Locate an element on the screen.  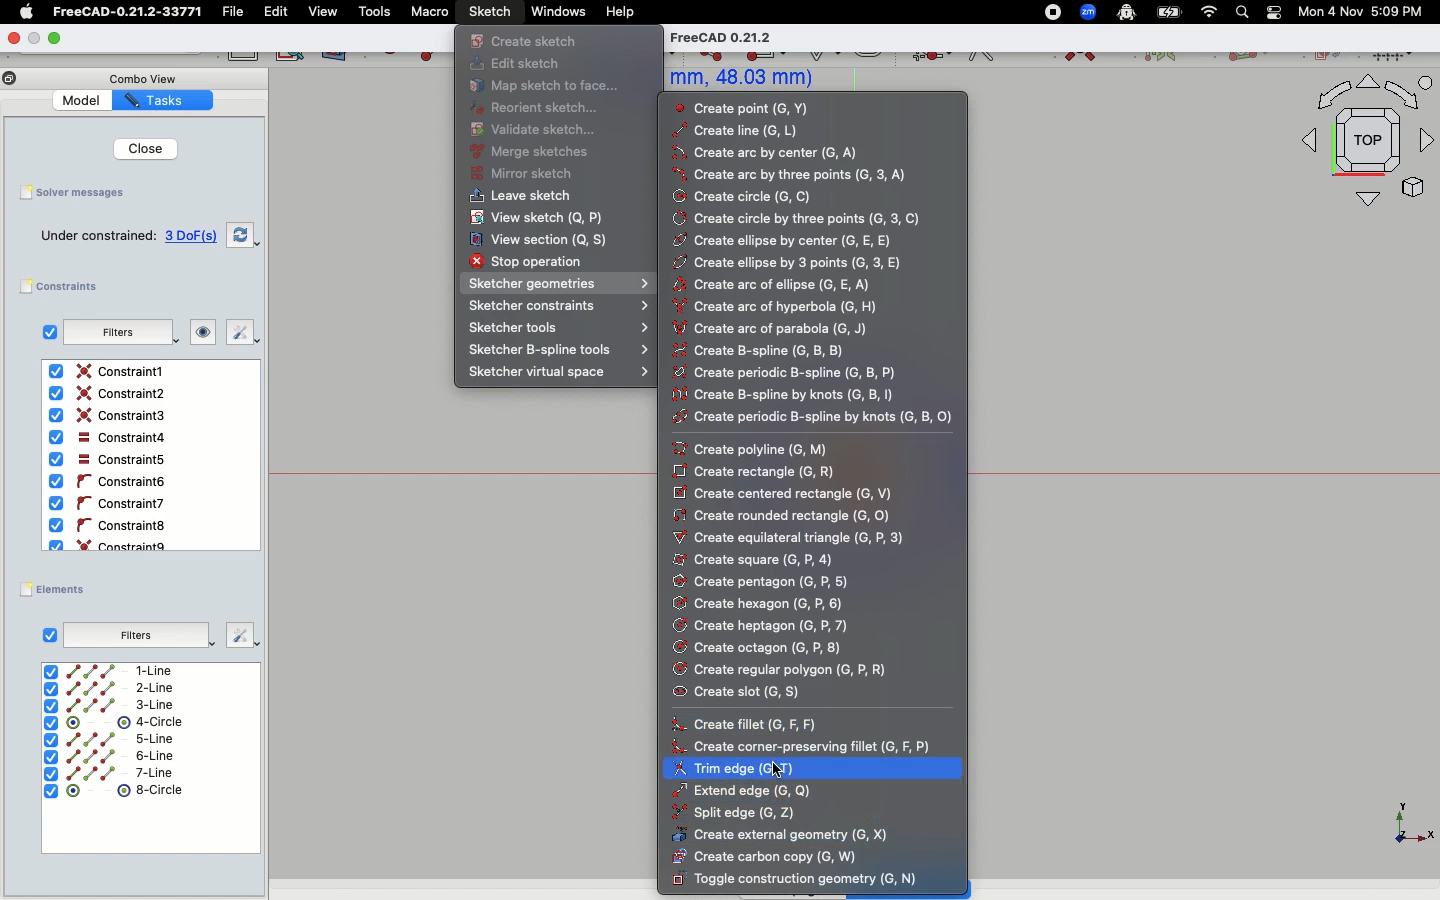
Create square is located at coordinates (753, 561).